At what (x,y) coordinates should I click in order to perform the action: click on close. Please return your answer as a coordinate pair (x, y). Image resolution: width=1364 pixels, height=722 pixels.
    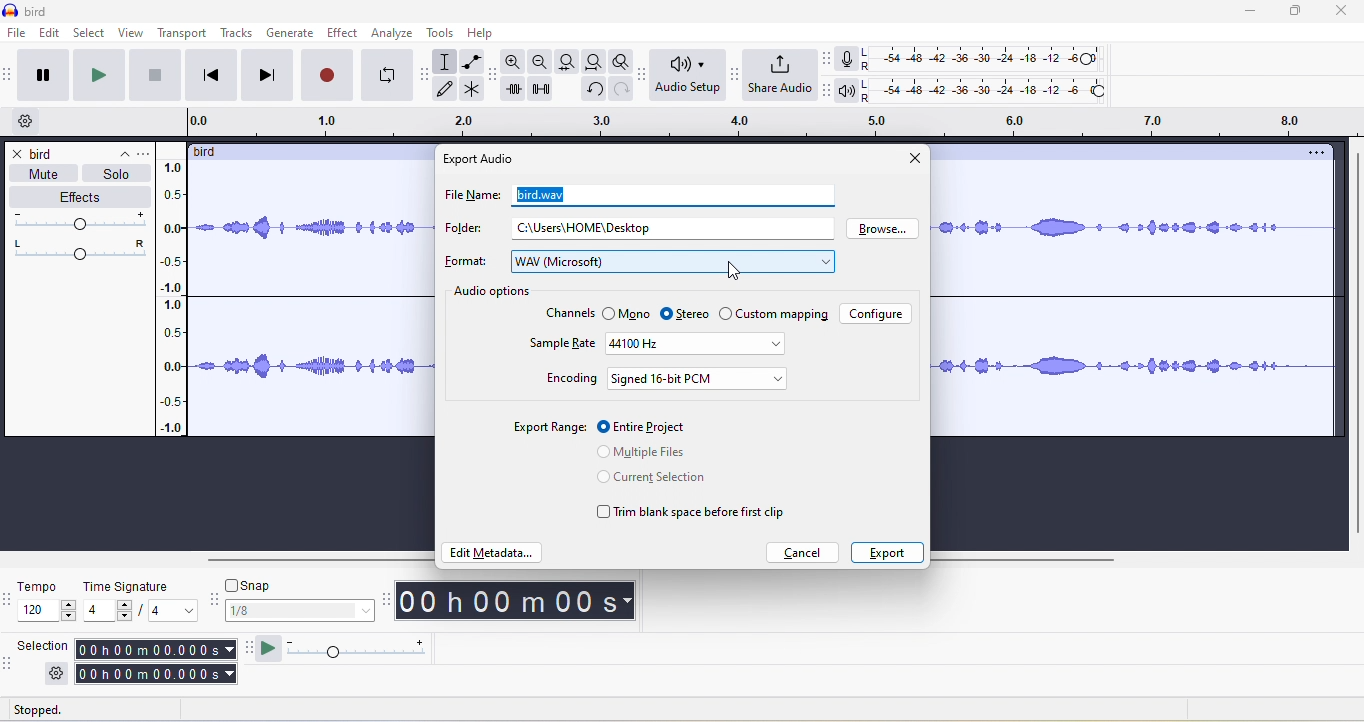
    Looking at the image, I should click on (913, 160).